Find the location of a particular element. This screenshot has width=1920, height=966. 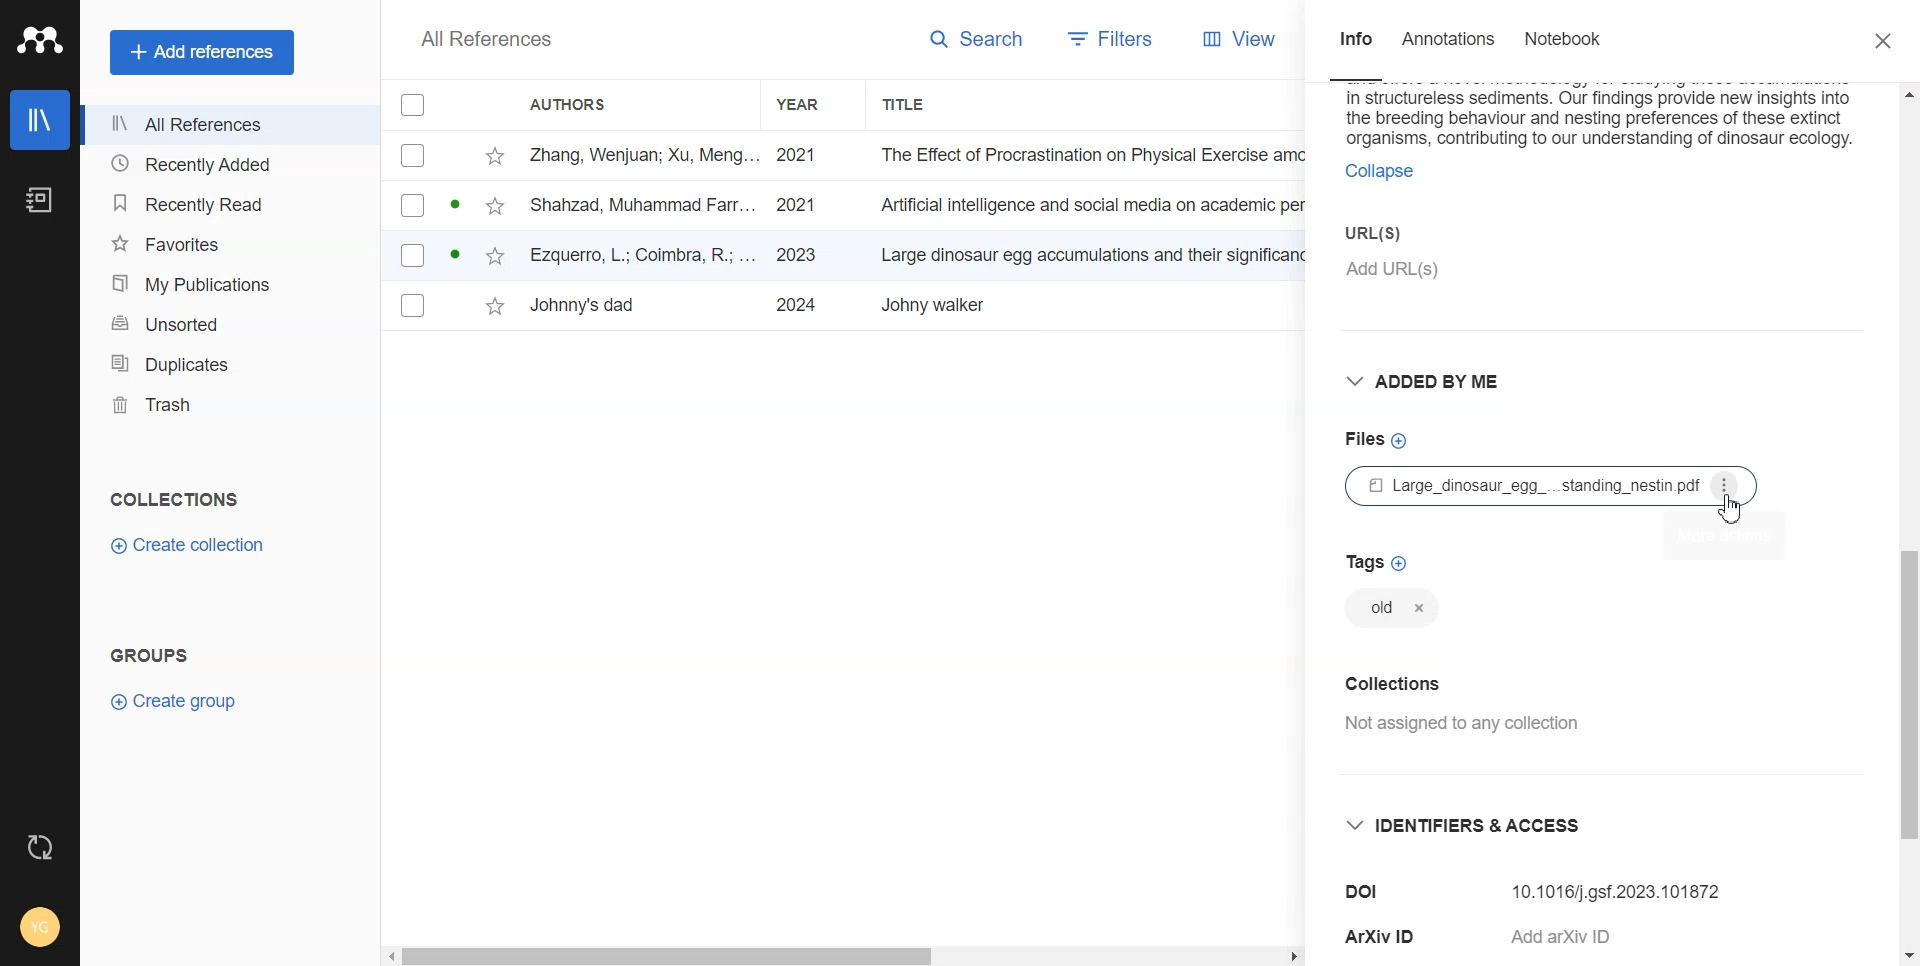

(un)select is located at coordinates (411, 156).